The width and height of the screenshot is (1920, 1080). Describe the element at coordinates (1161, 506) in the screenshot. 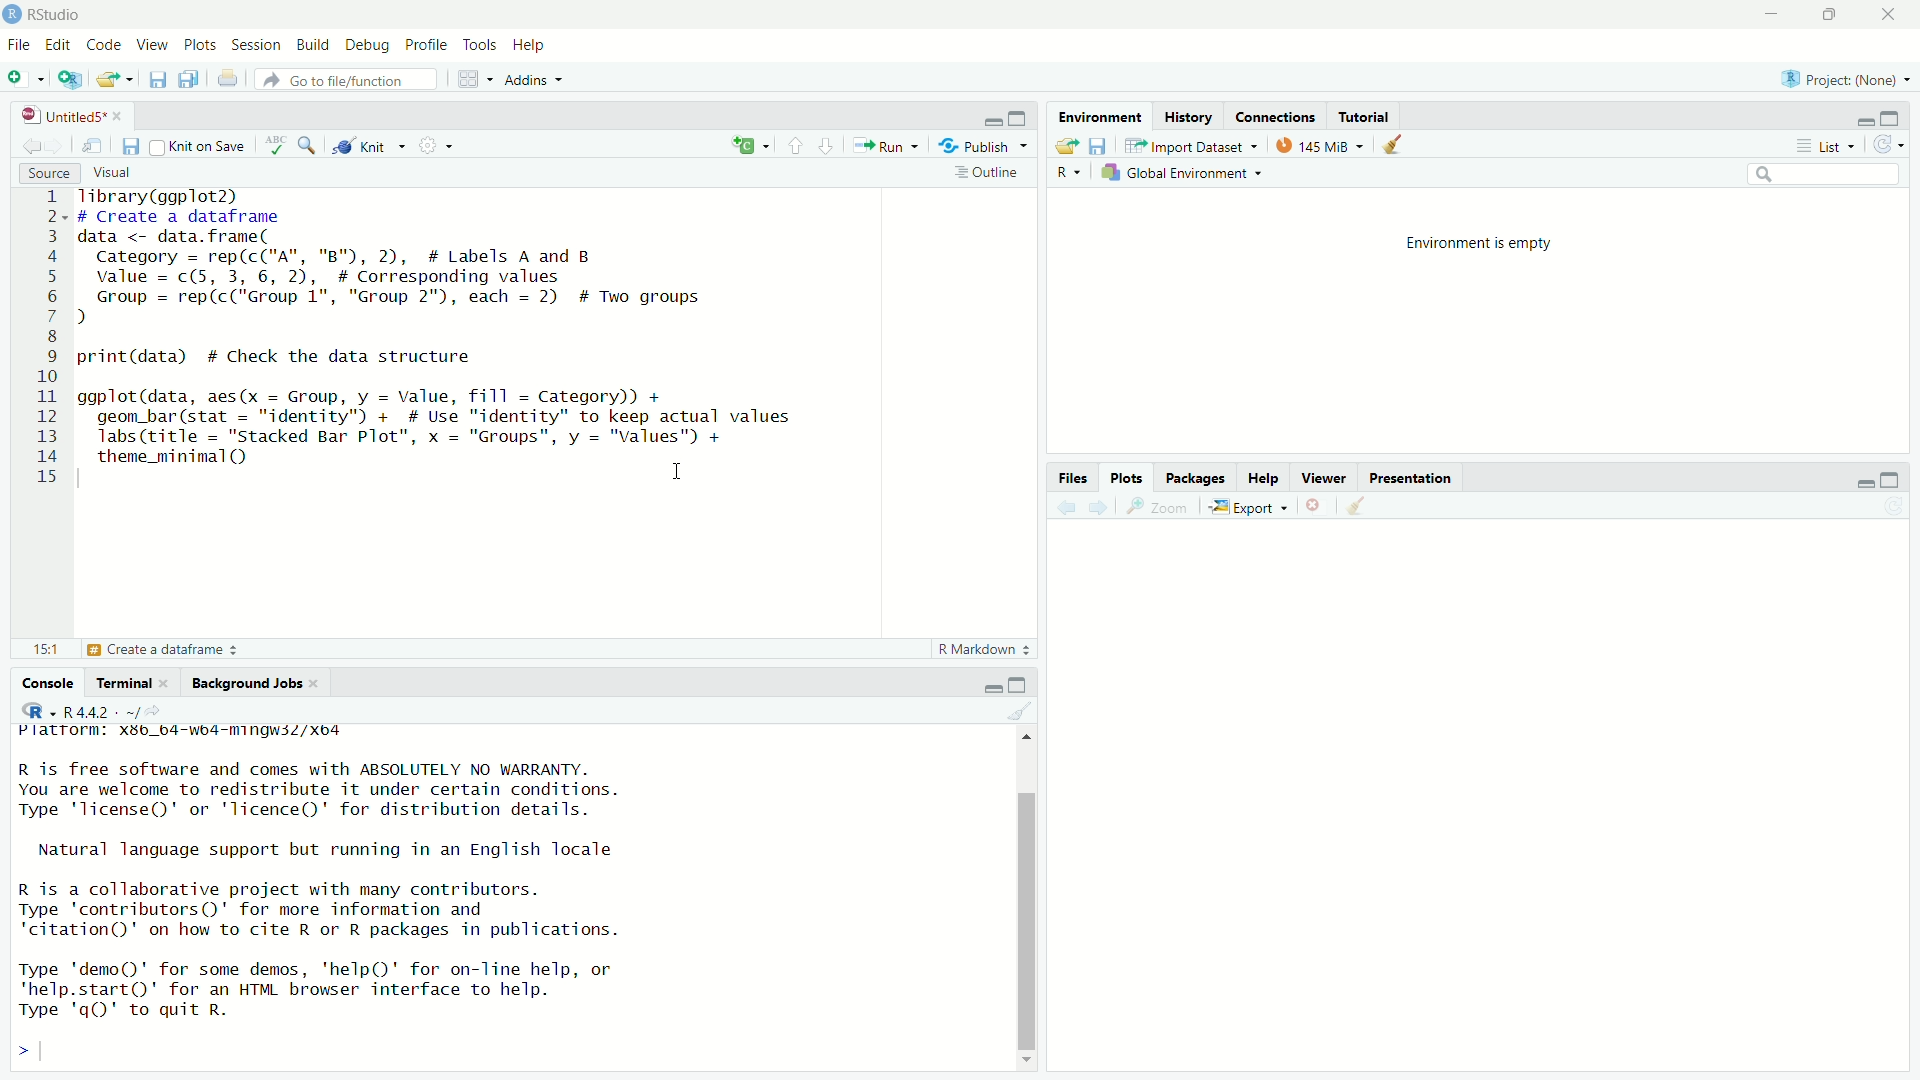

I see `Zoom` at that location.